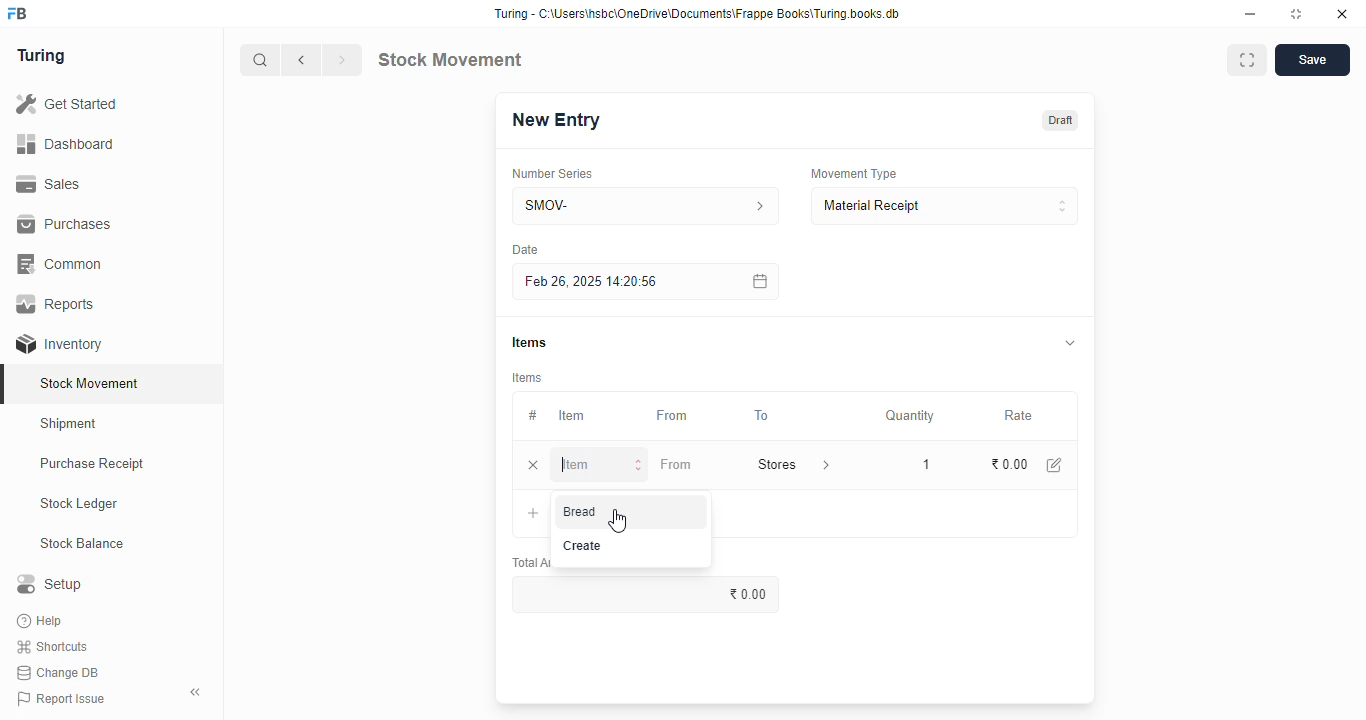  Describe the element at coordinates (68, 104) in the screenshot. I see `get started` at that location.